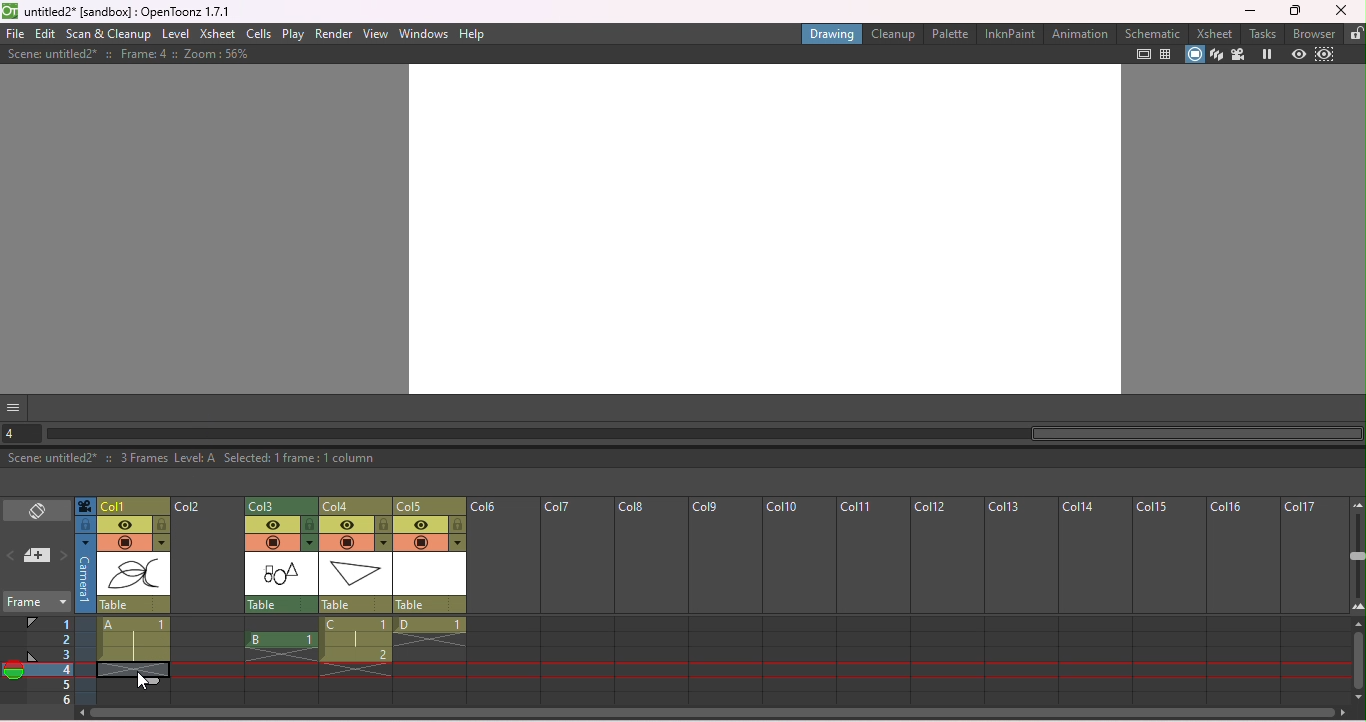 The width and height of the screenshot is (1366, 722). Describe the element at coordinates (723, 600) in the screenshot. I see `Work 9` at that location.